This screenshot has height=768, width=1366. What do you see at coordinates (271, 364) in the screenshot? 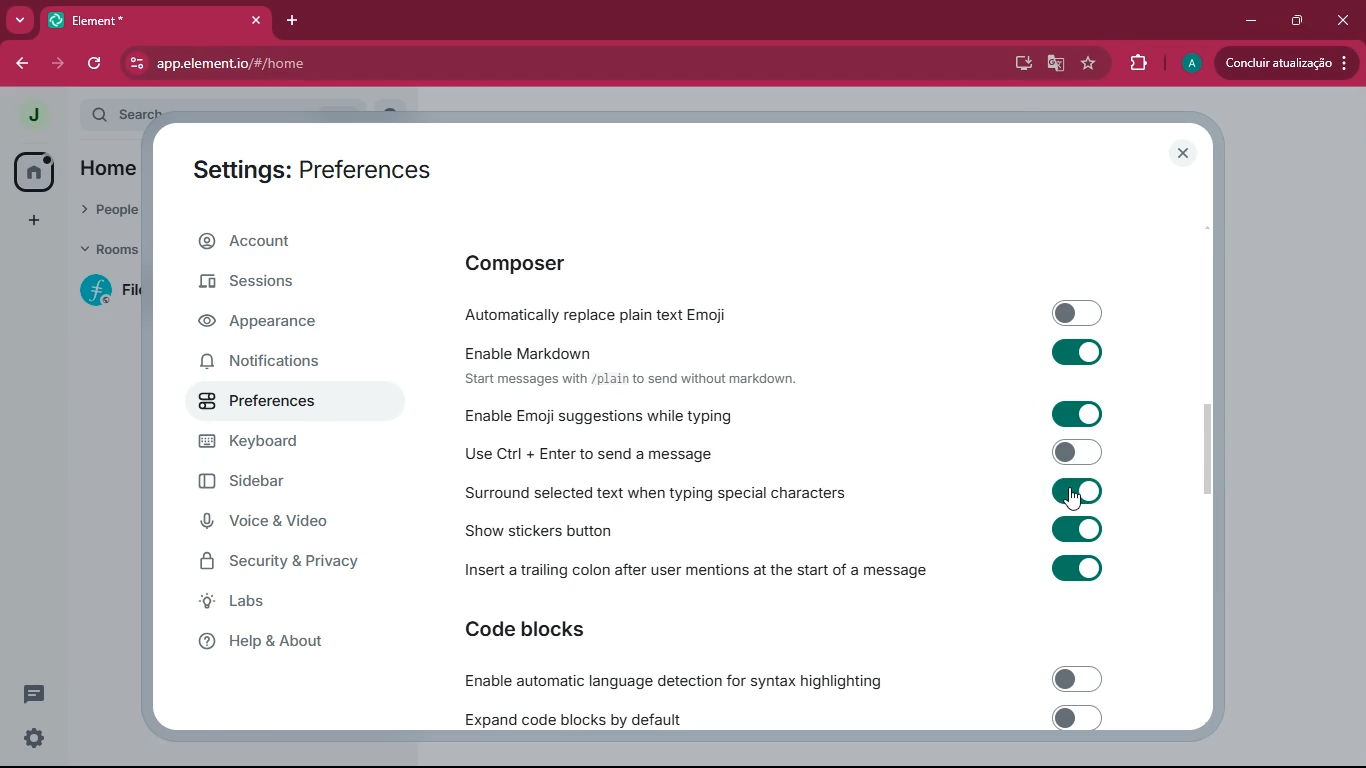
I see `notifications` at bounding box center [271, 364].